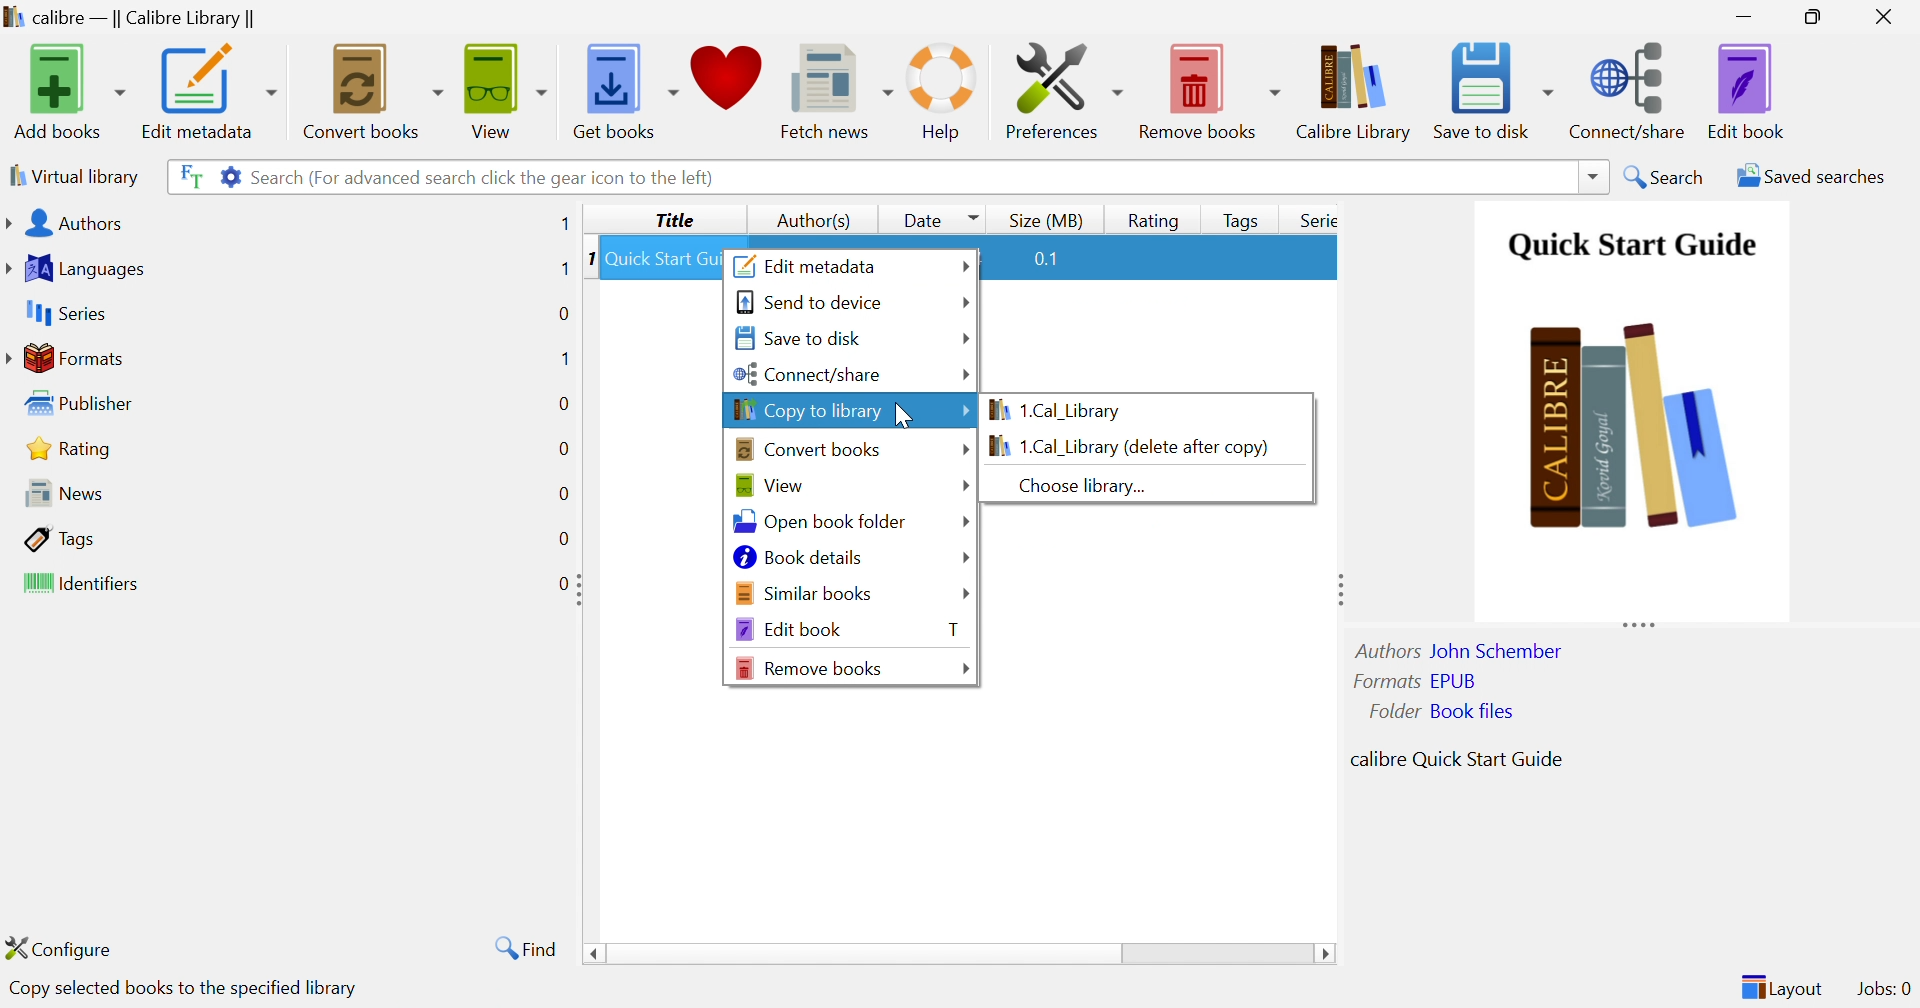 The image size is (1920, 1008). What do you see at coordinates (832, 87) in the screenshot?
I see `Fetch news` at bounding box center [832, 87].